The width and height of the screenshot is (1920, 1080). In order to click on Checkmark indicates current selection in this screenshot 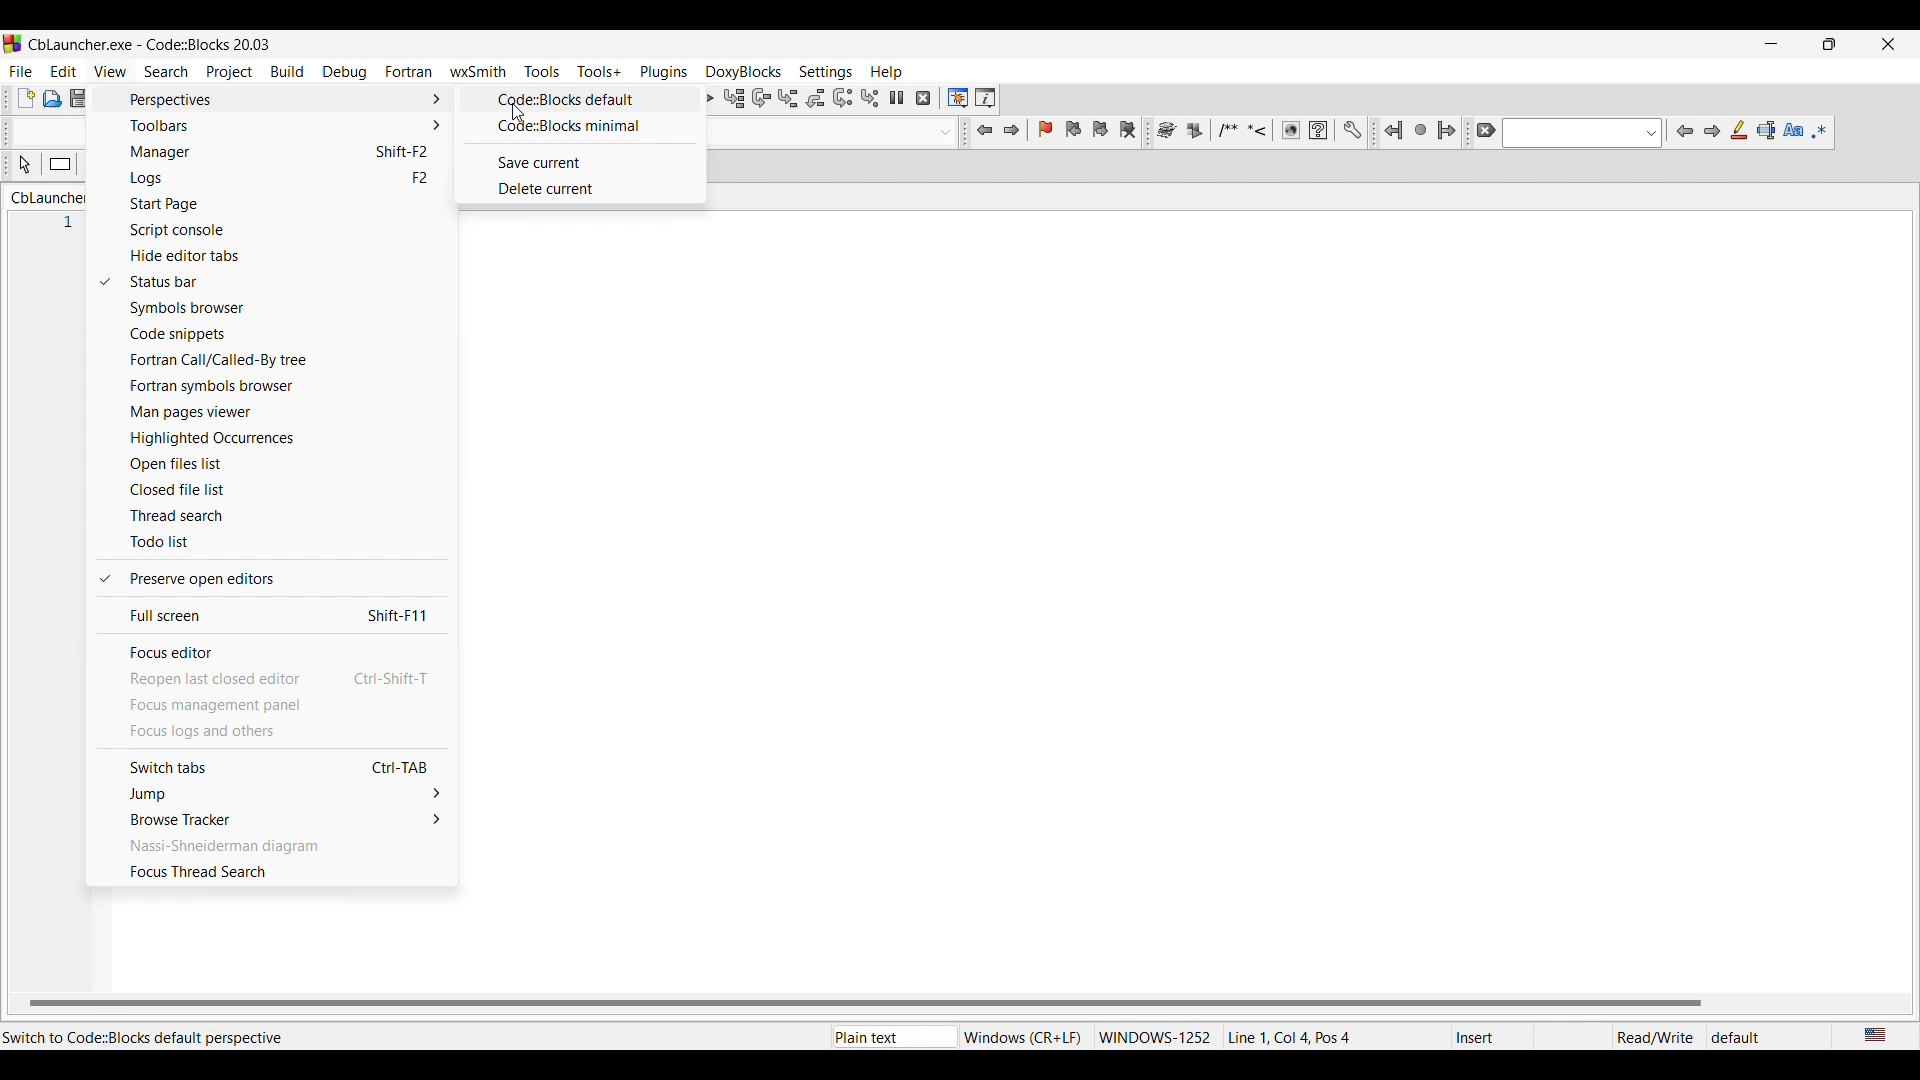, I will do `click(104, 431)`.